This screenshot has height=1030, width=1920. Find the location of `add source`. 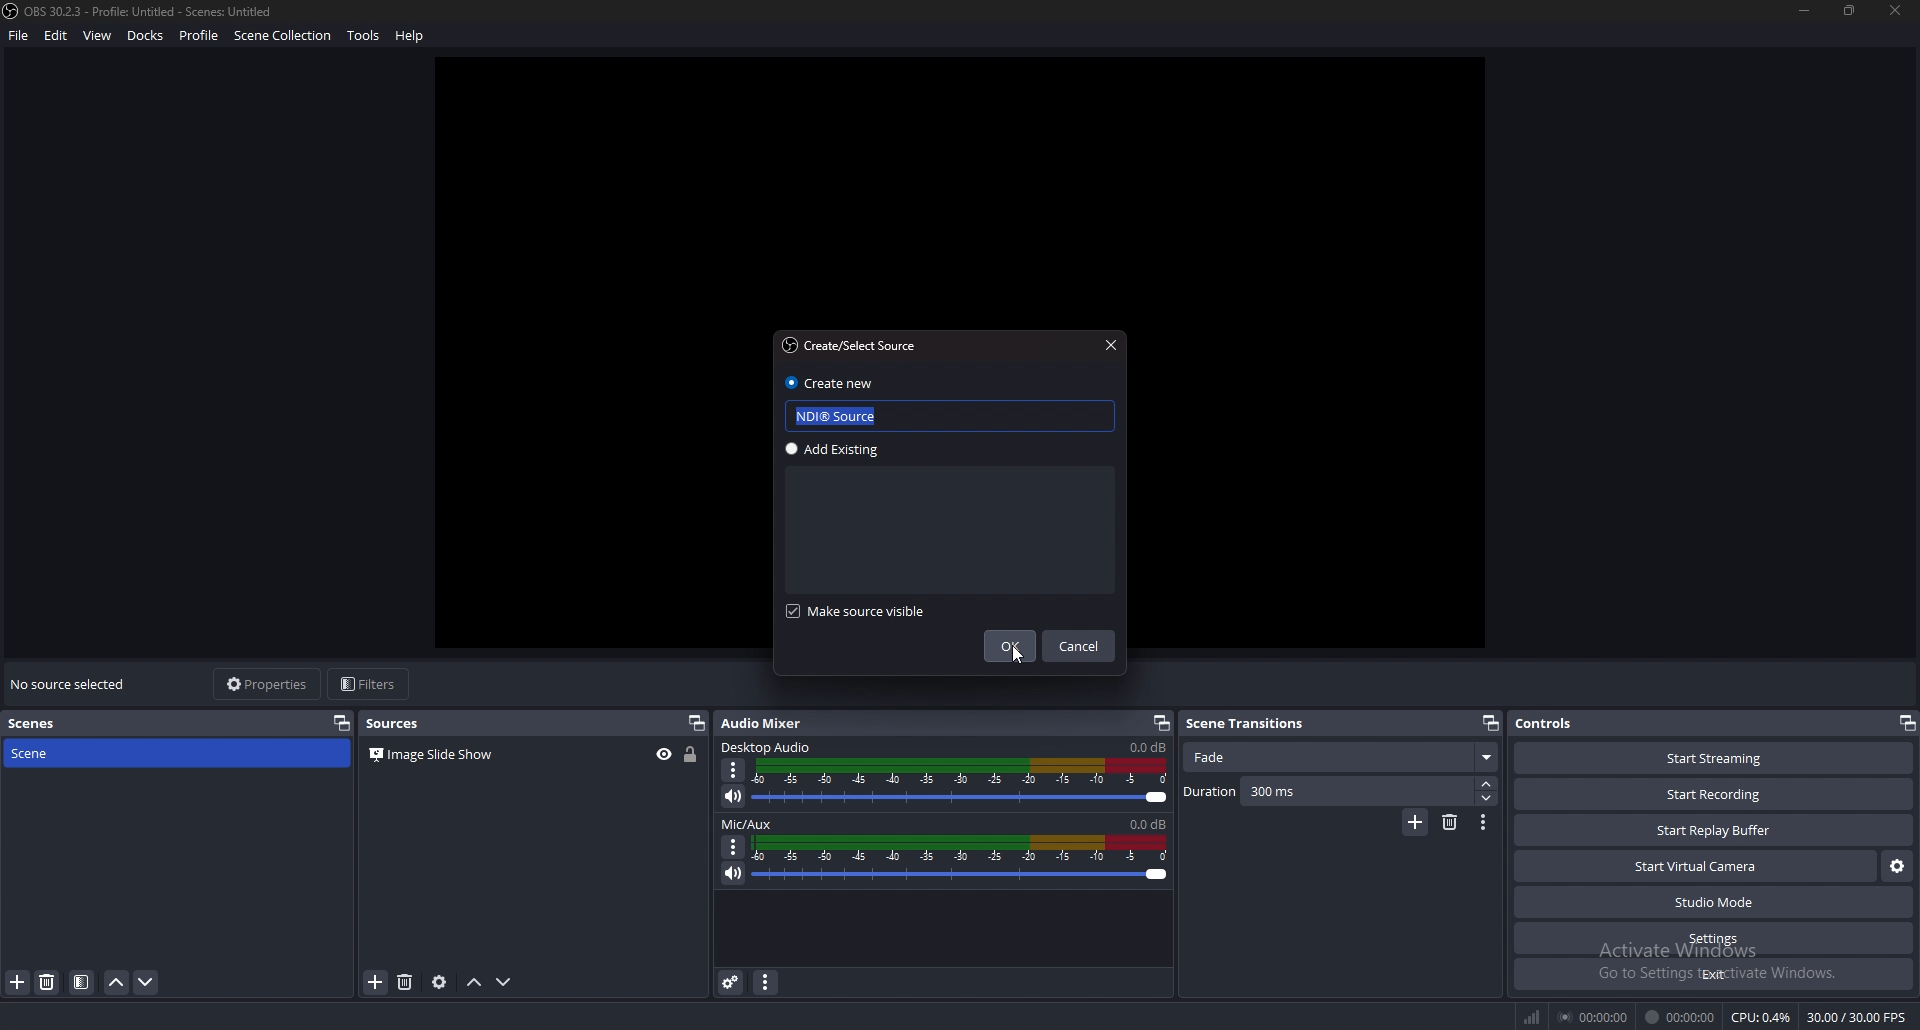

add source is located at coordinates (376, 981).